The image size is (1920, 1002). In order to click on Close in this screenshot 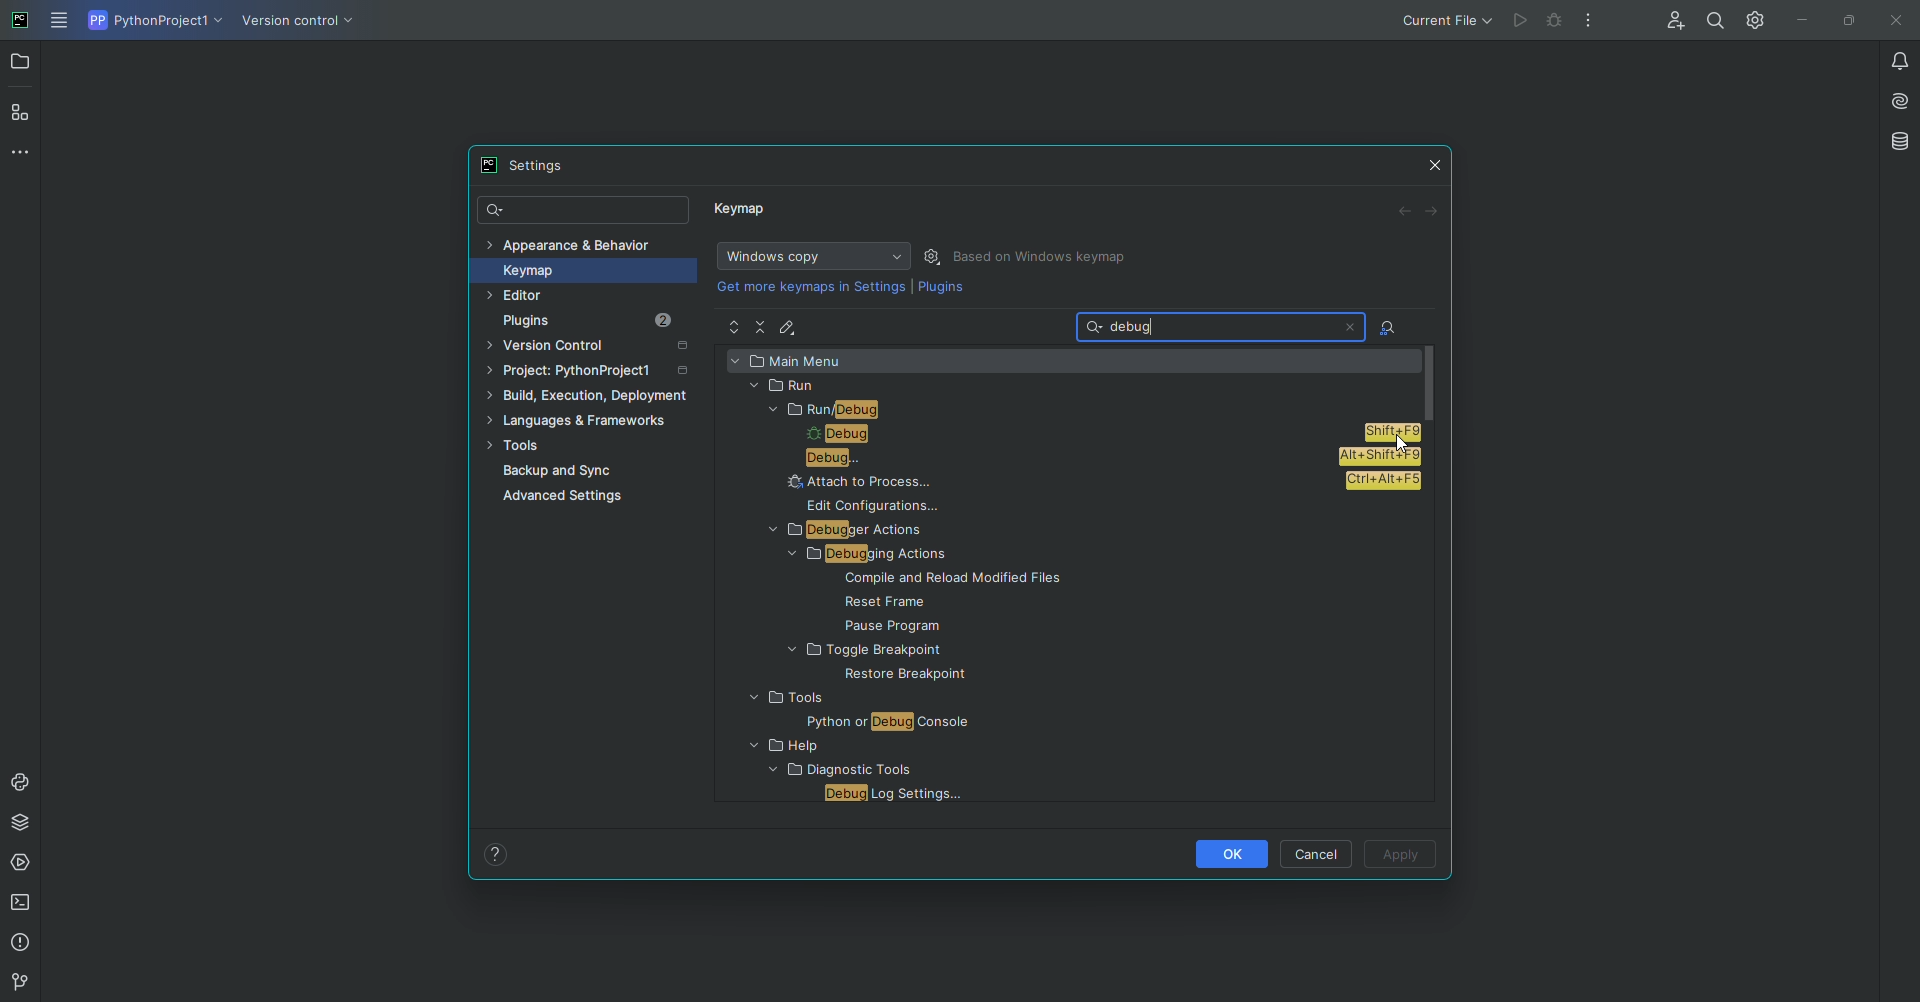, I will do `click(1893, 21)`.